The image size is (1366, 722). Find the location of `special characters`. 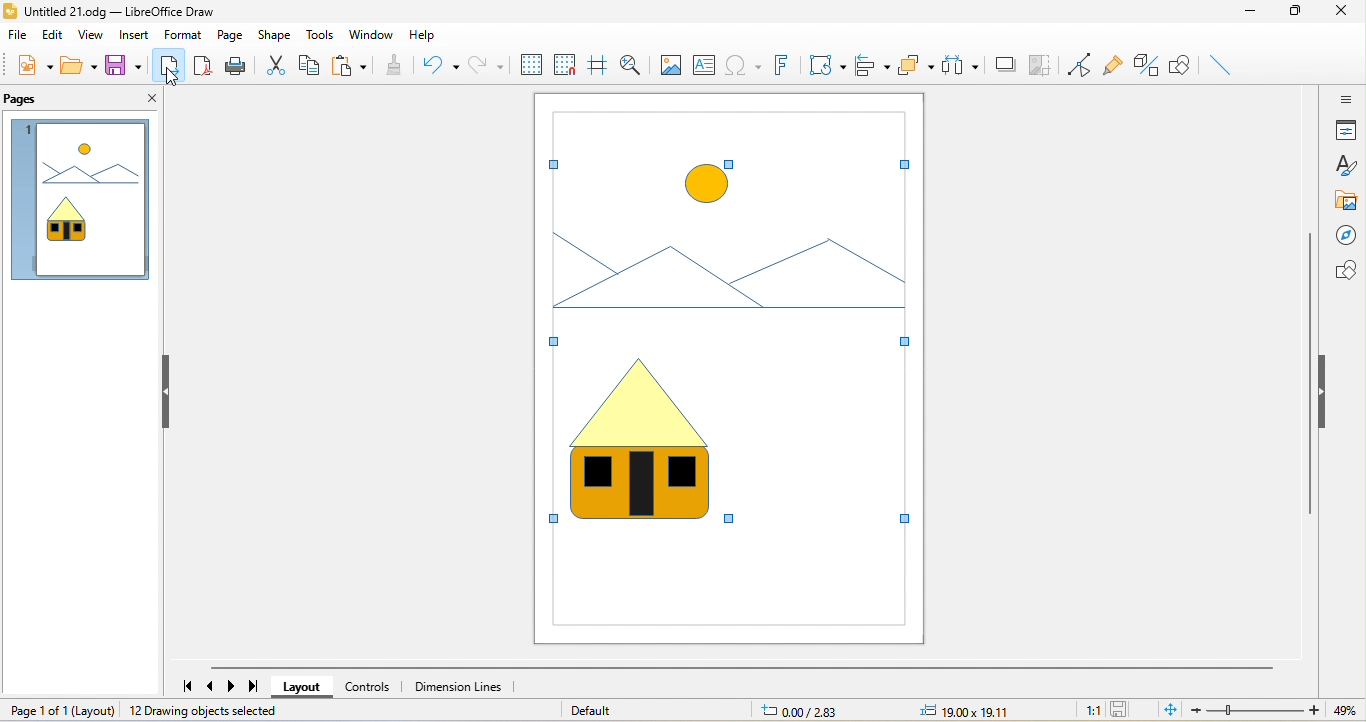

special characters is located at coordinates (743, 65).